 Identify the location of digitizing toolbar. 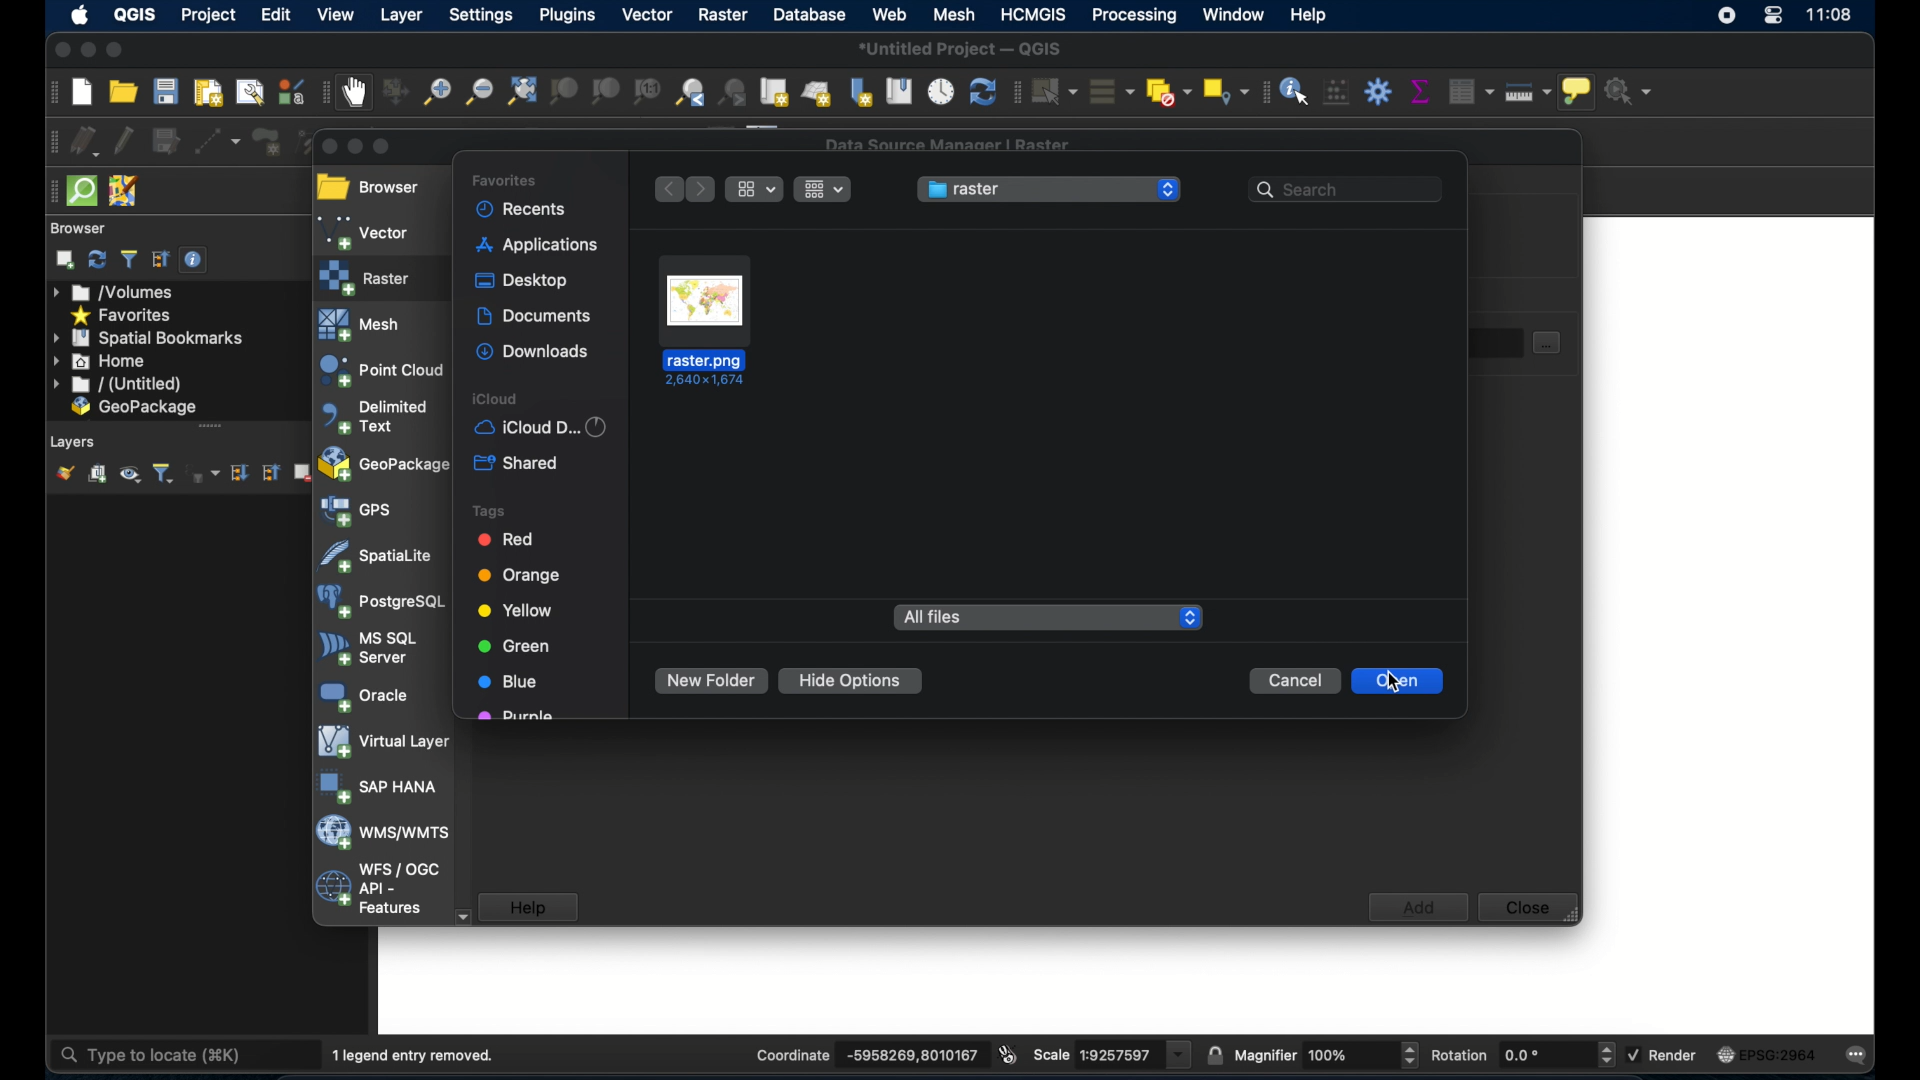
(47, 142).